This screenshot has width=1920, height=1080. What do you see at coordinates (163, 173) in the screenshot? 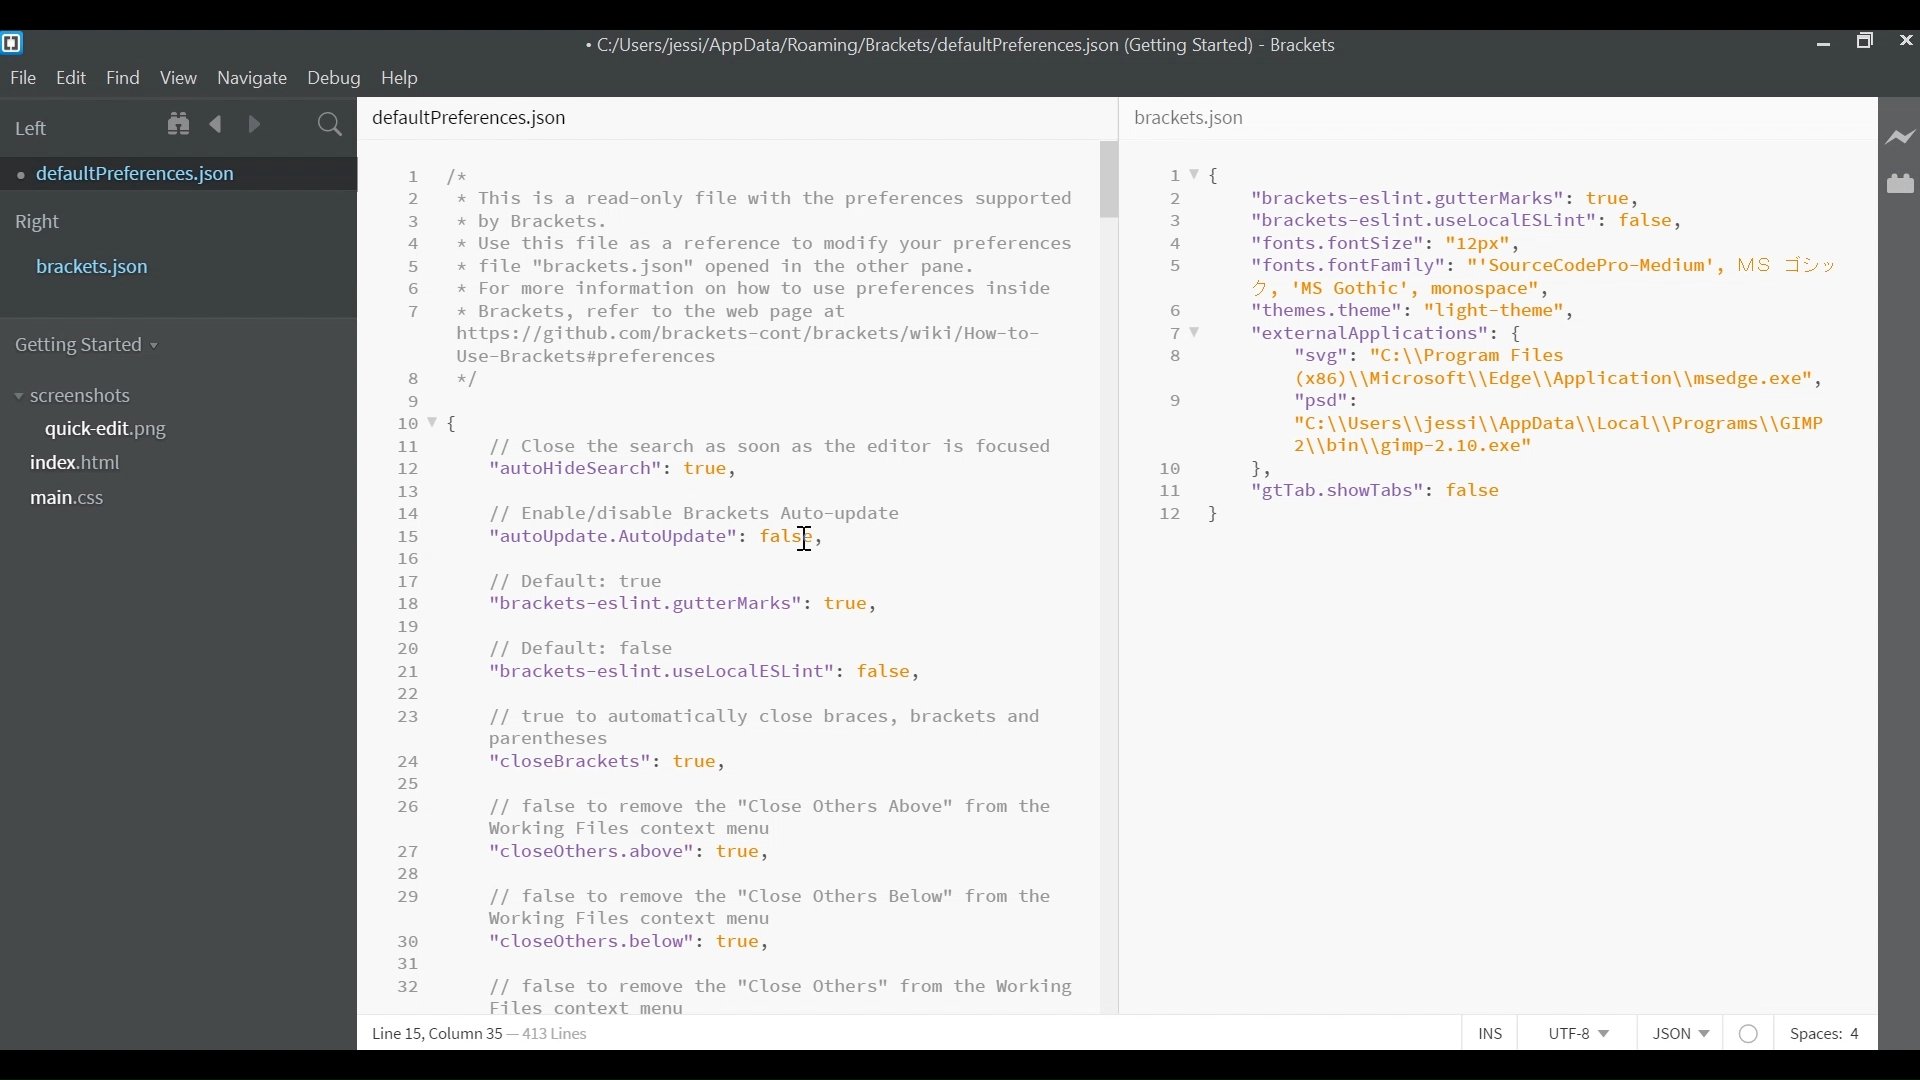
I see `defaultPreferences.json` at bounding box center [163, 173].